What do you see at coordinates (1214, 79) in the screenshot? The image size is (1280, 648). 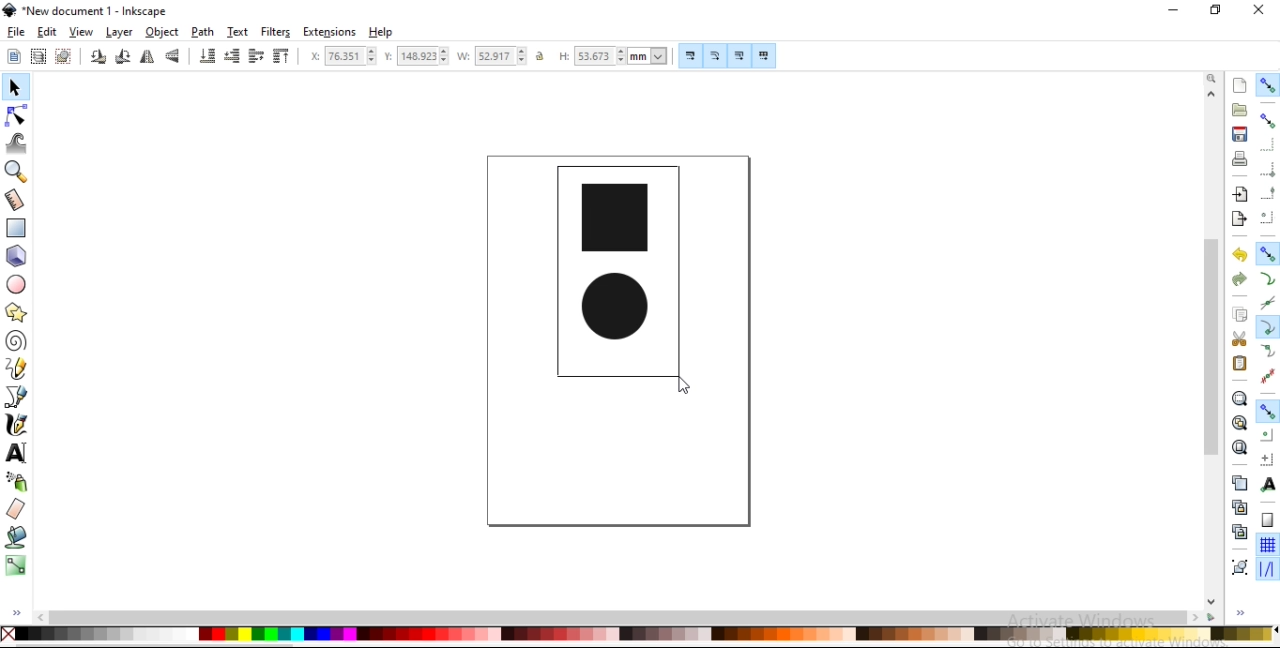 I see `zoom` at bounding box center [1214, 79].